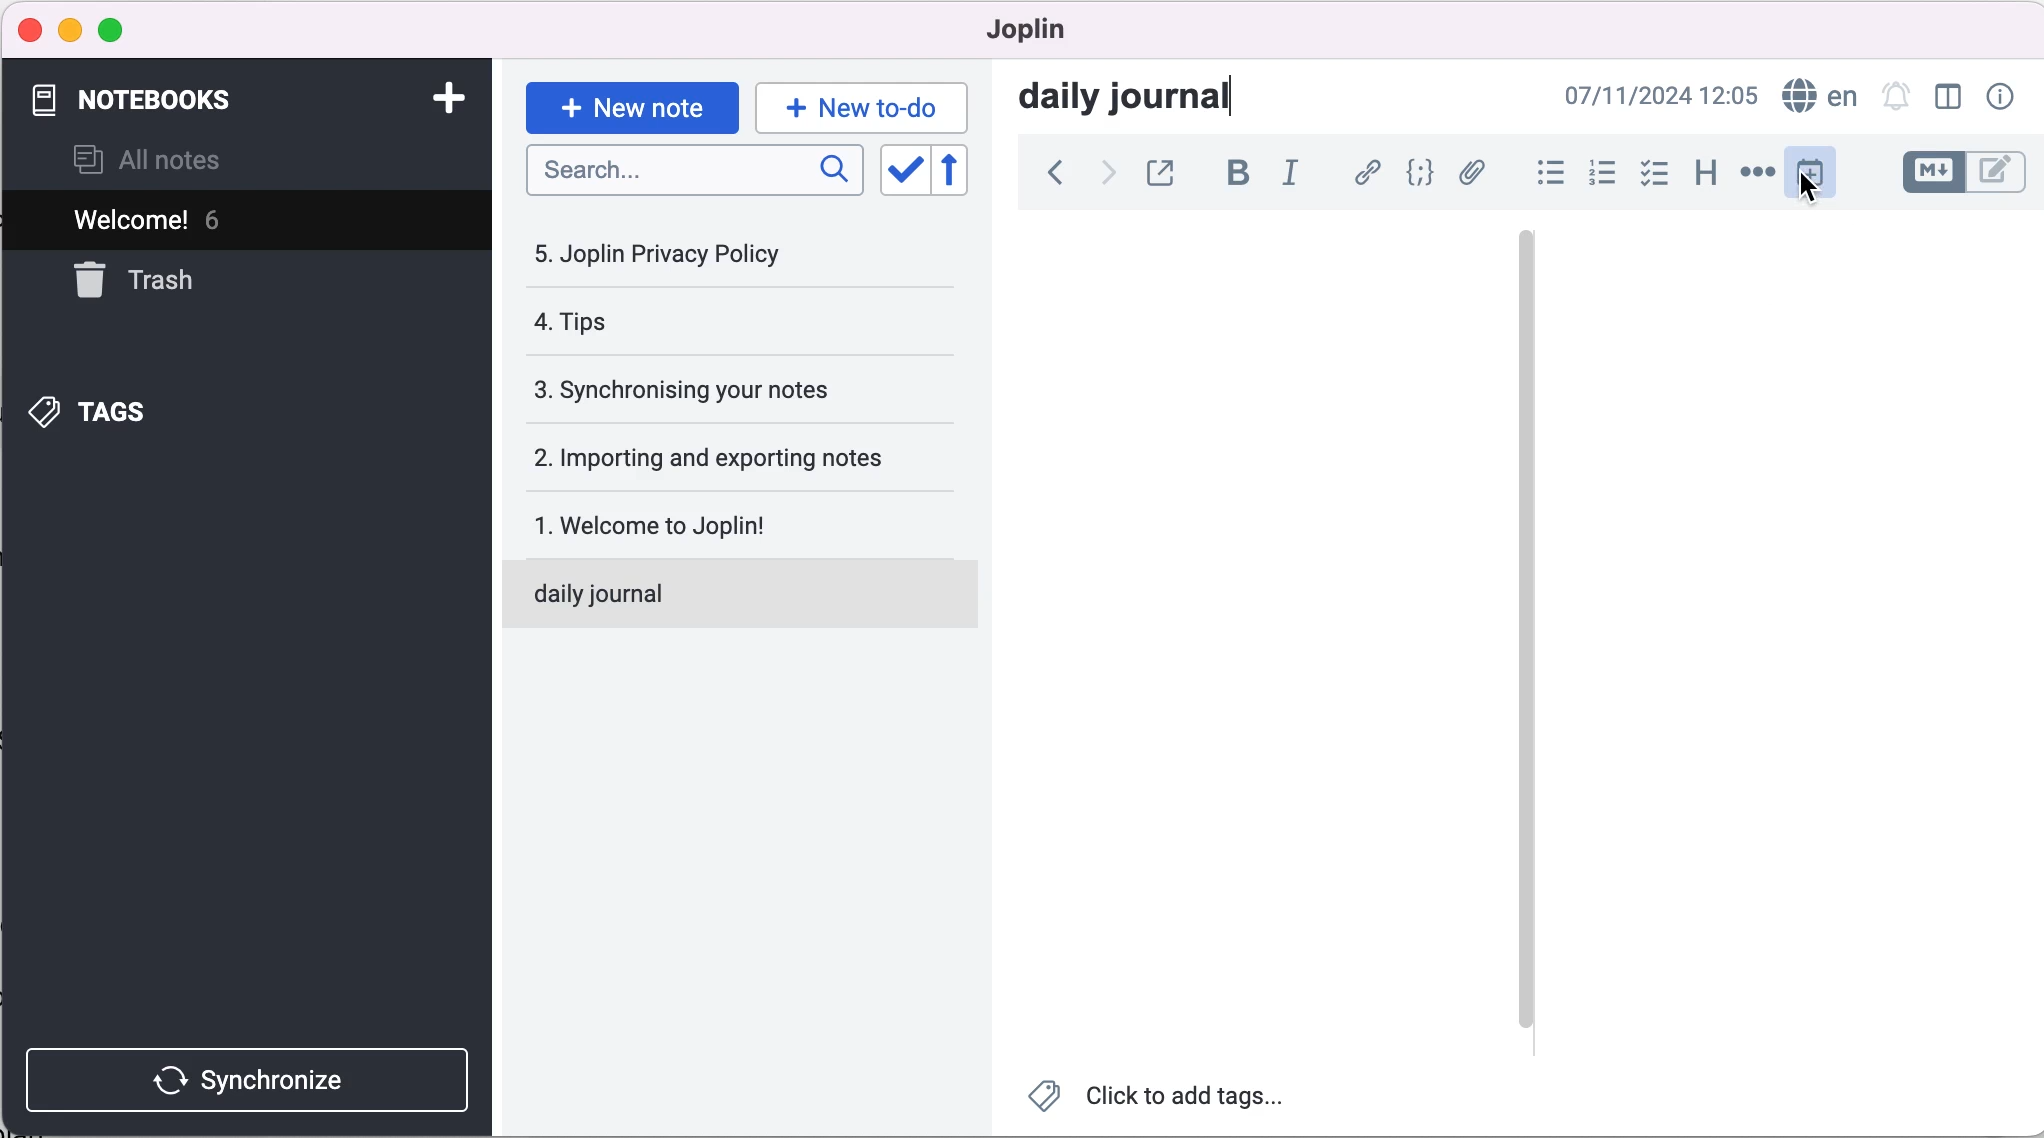 This screenshot has width=2044, height=1138. I want to click on welcome to joplin!, so click(685, 524).